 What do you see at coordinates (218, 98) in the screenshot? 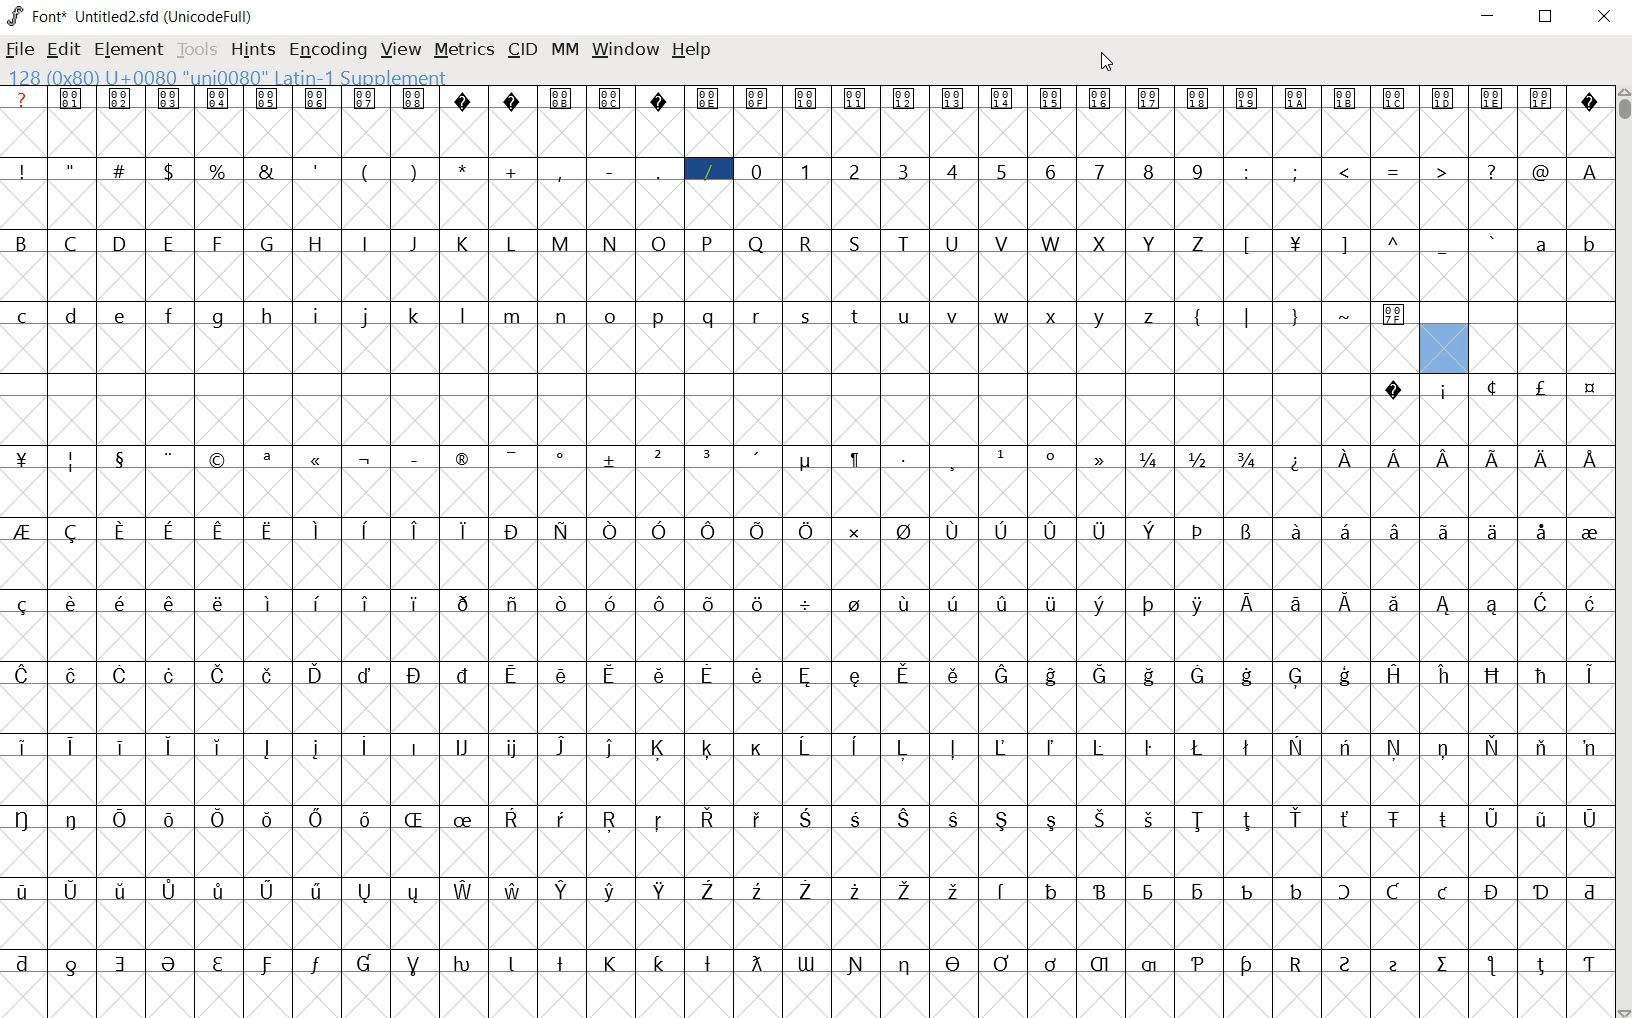
I see `glyph` at bounding box center [218, 98].